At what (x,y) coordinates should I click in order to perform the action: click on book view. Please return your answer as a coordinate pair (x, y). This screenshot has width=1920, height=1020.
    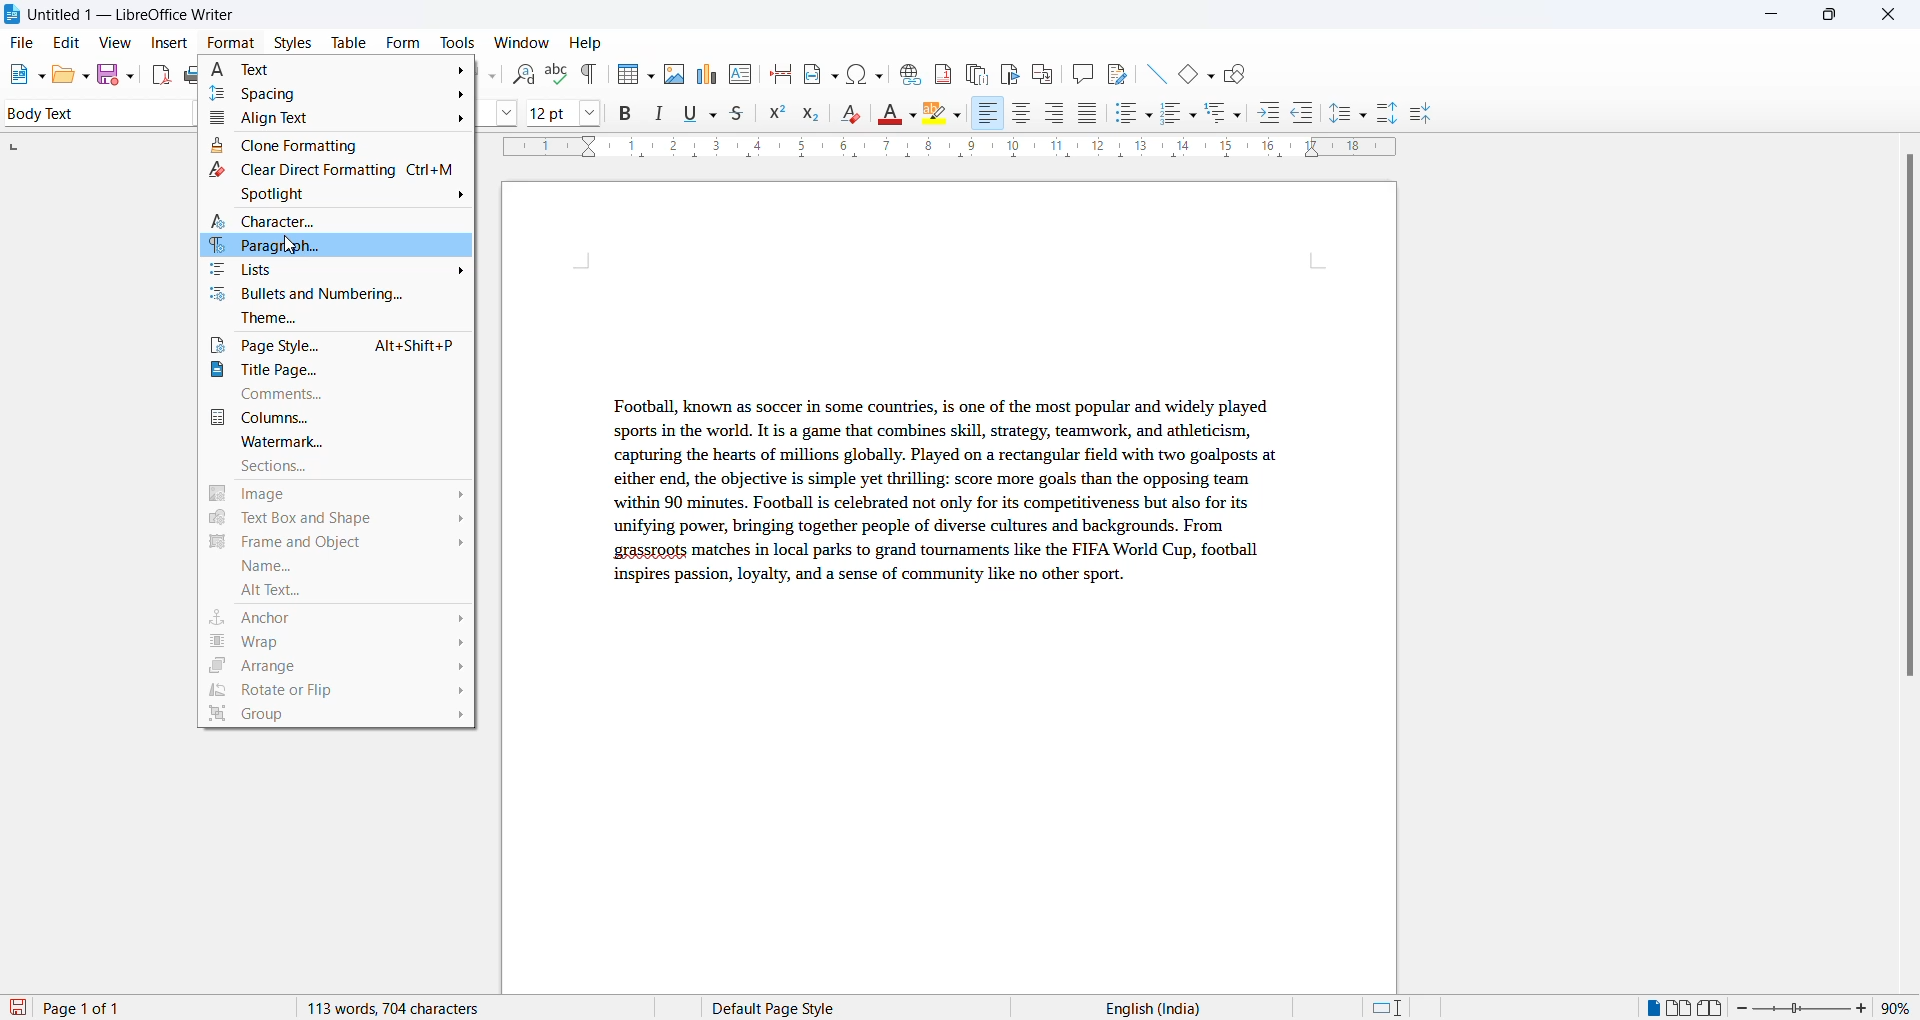
    Looking at the image, I should click on (1715, 1008).